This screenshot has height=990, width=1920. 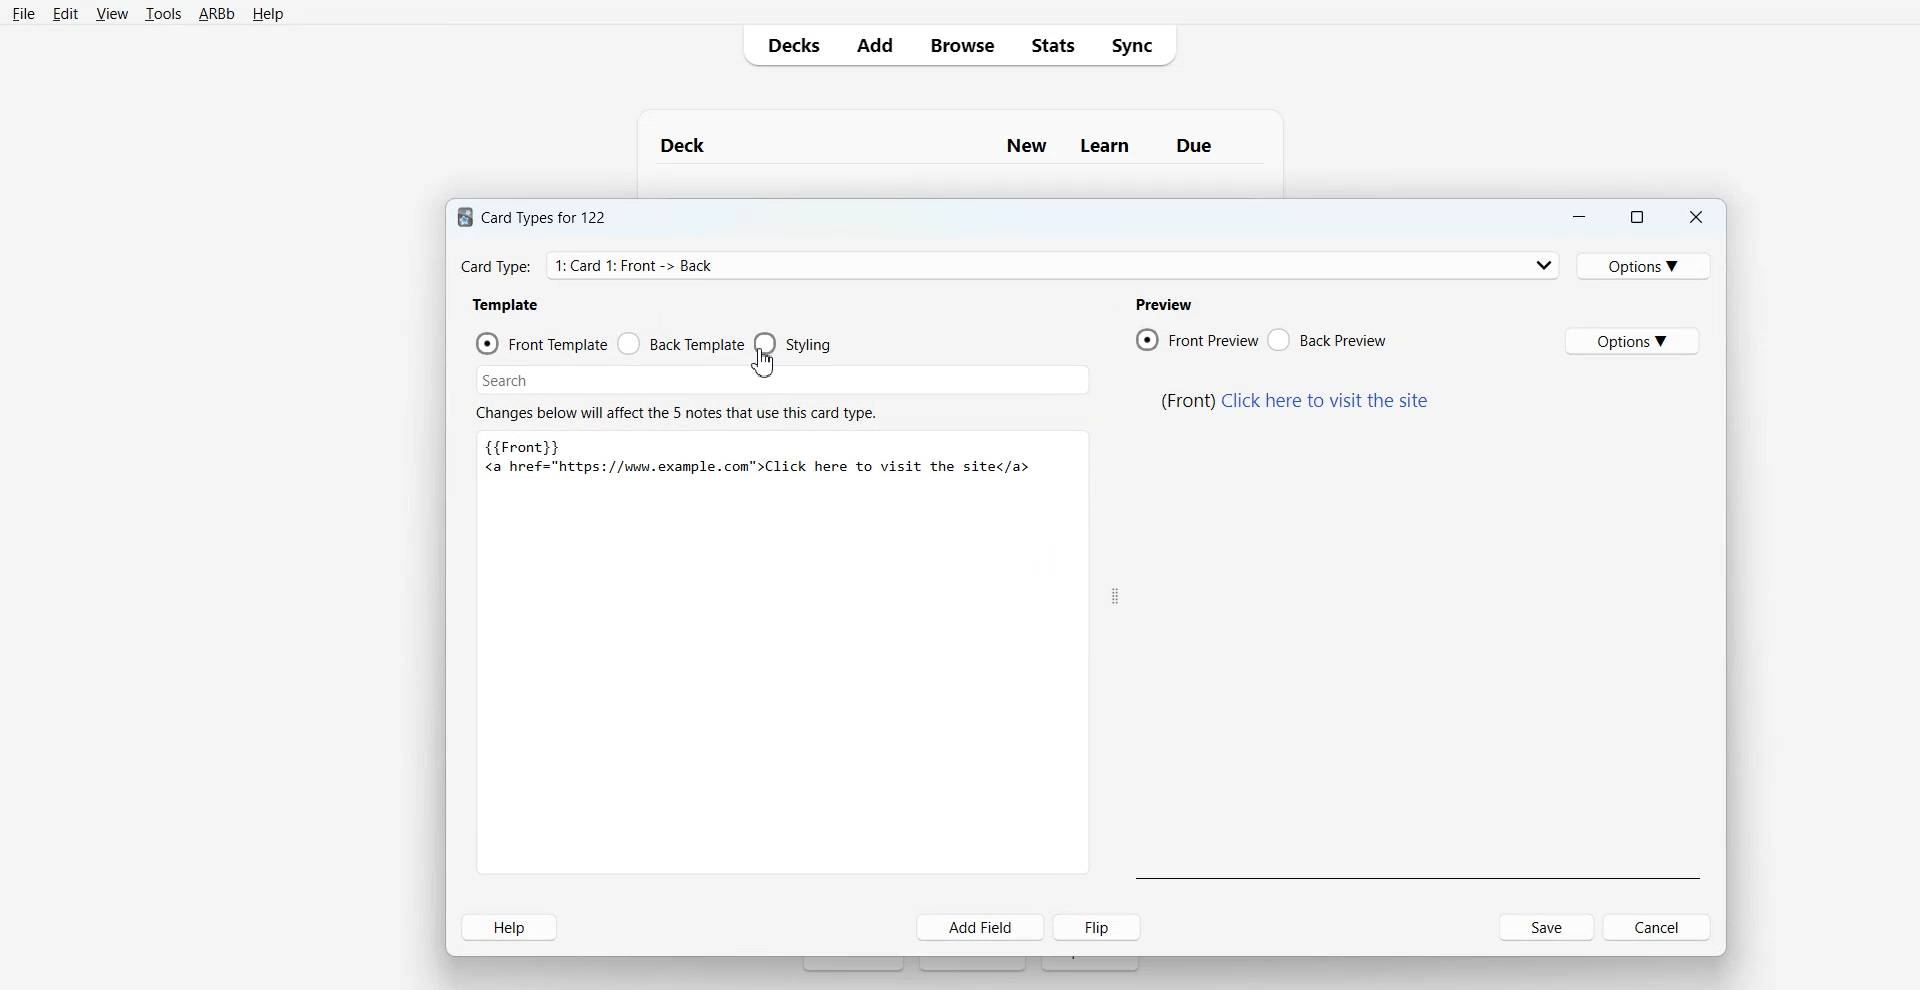 I want to click on Stats, so click(x=1055, y=44).